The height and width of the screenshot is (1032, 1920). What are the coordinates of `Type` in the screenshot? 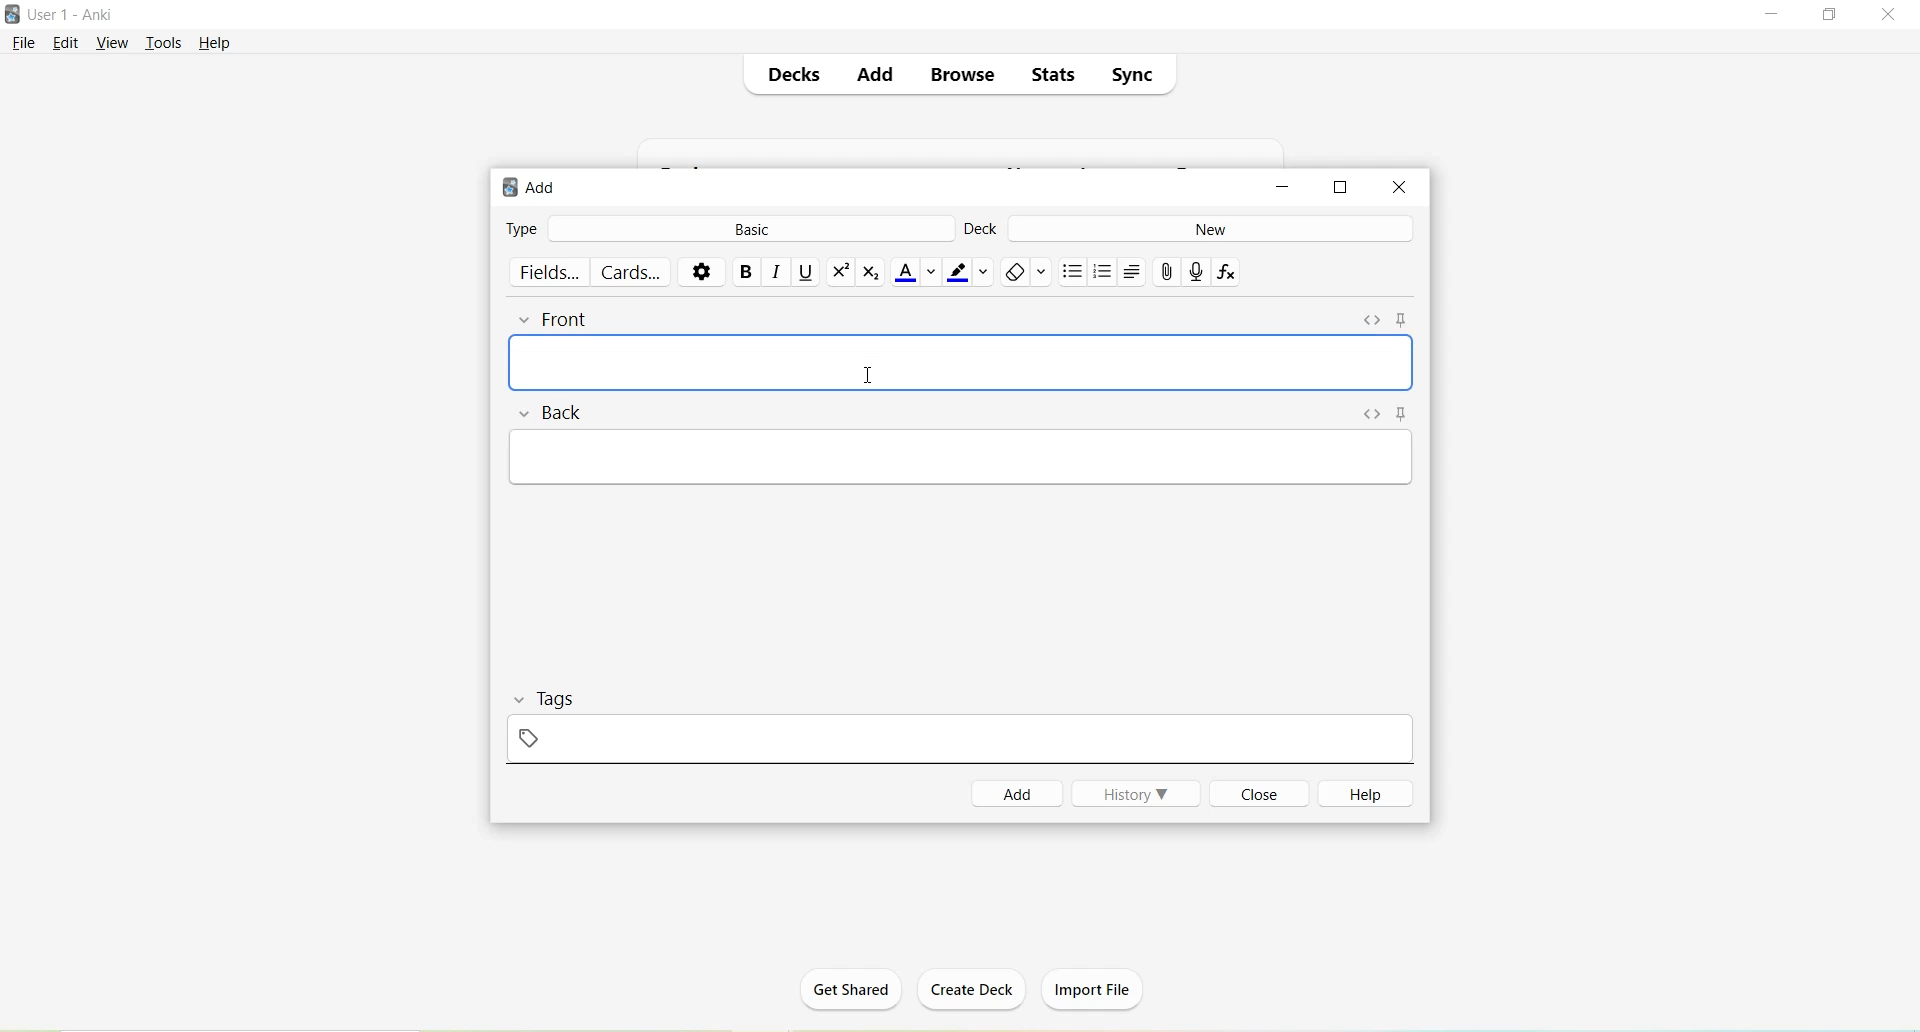 It's located at (522, 227).